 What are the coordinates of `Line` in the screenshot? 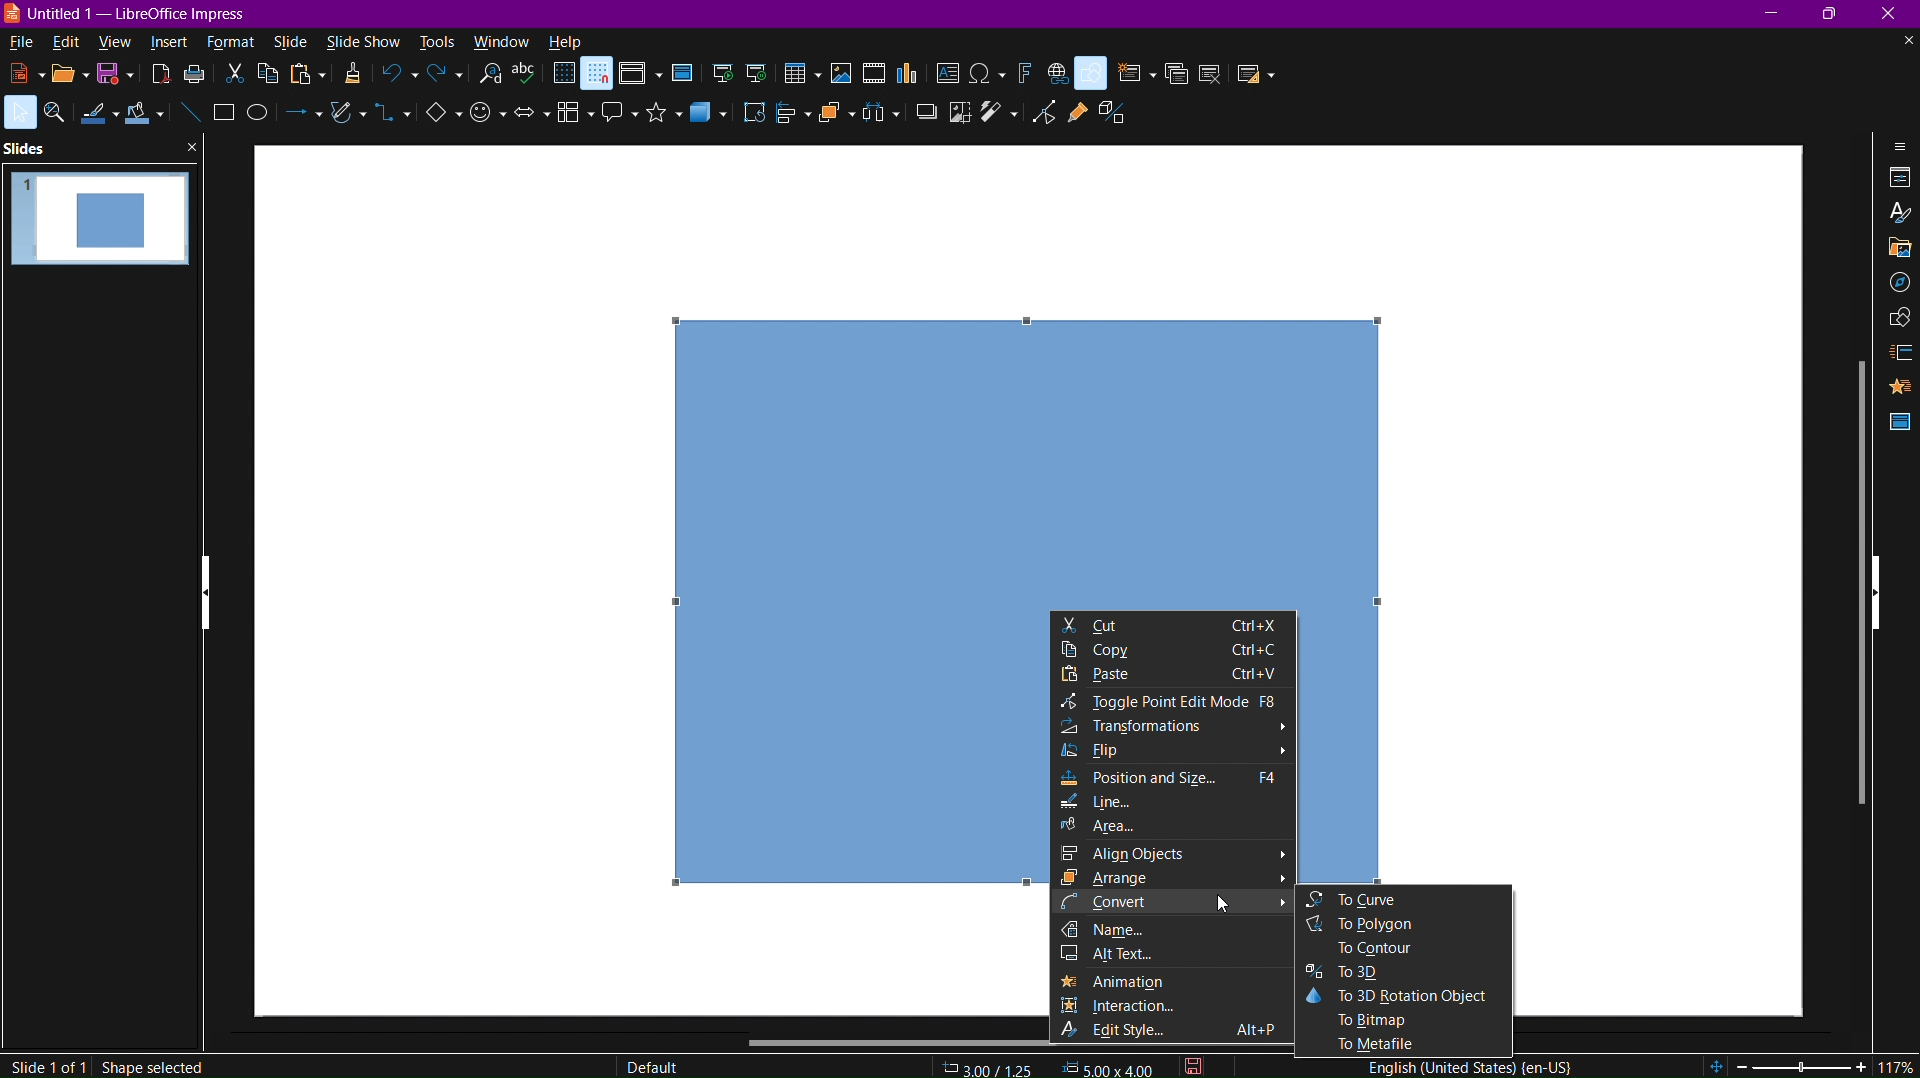 It's located at (190, 113).